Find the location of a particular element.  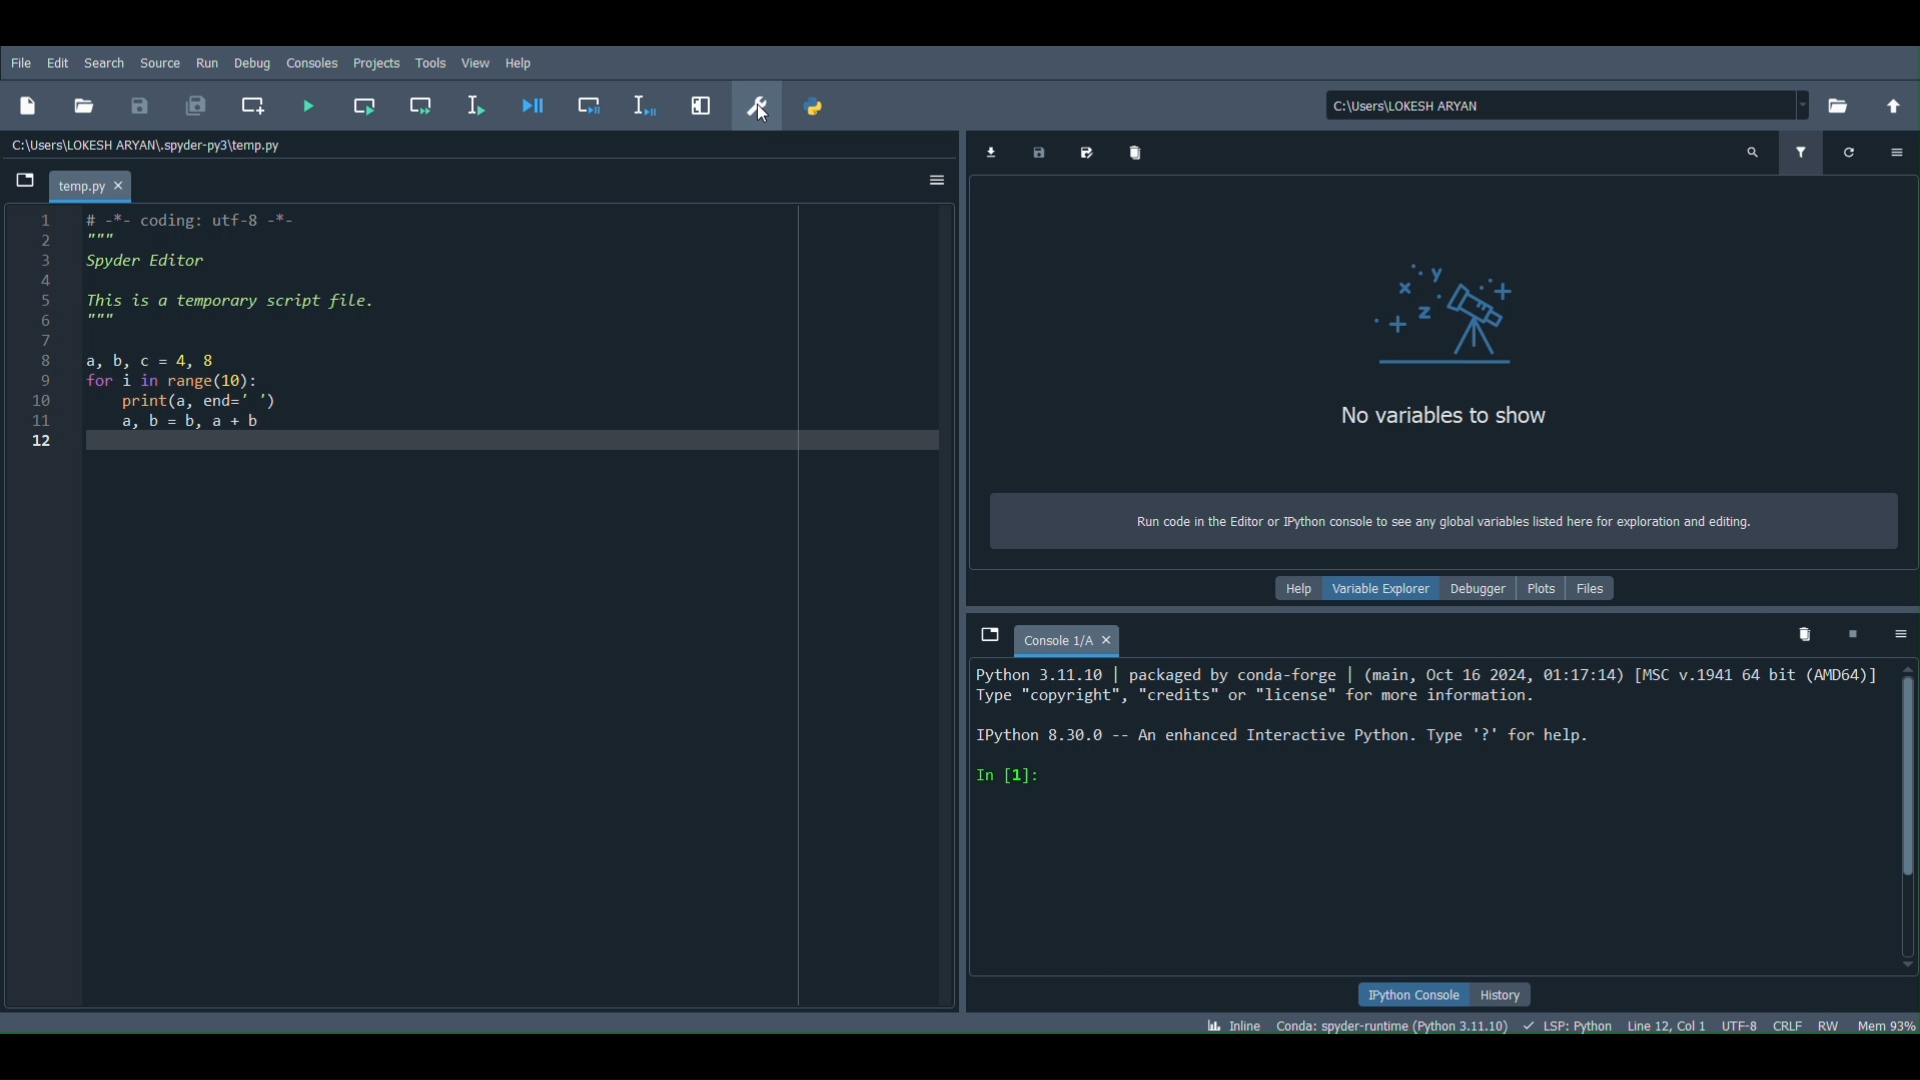

Import data is located at coordinates (989, 149).